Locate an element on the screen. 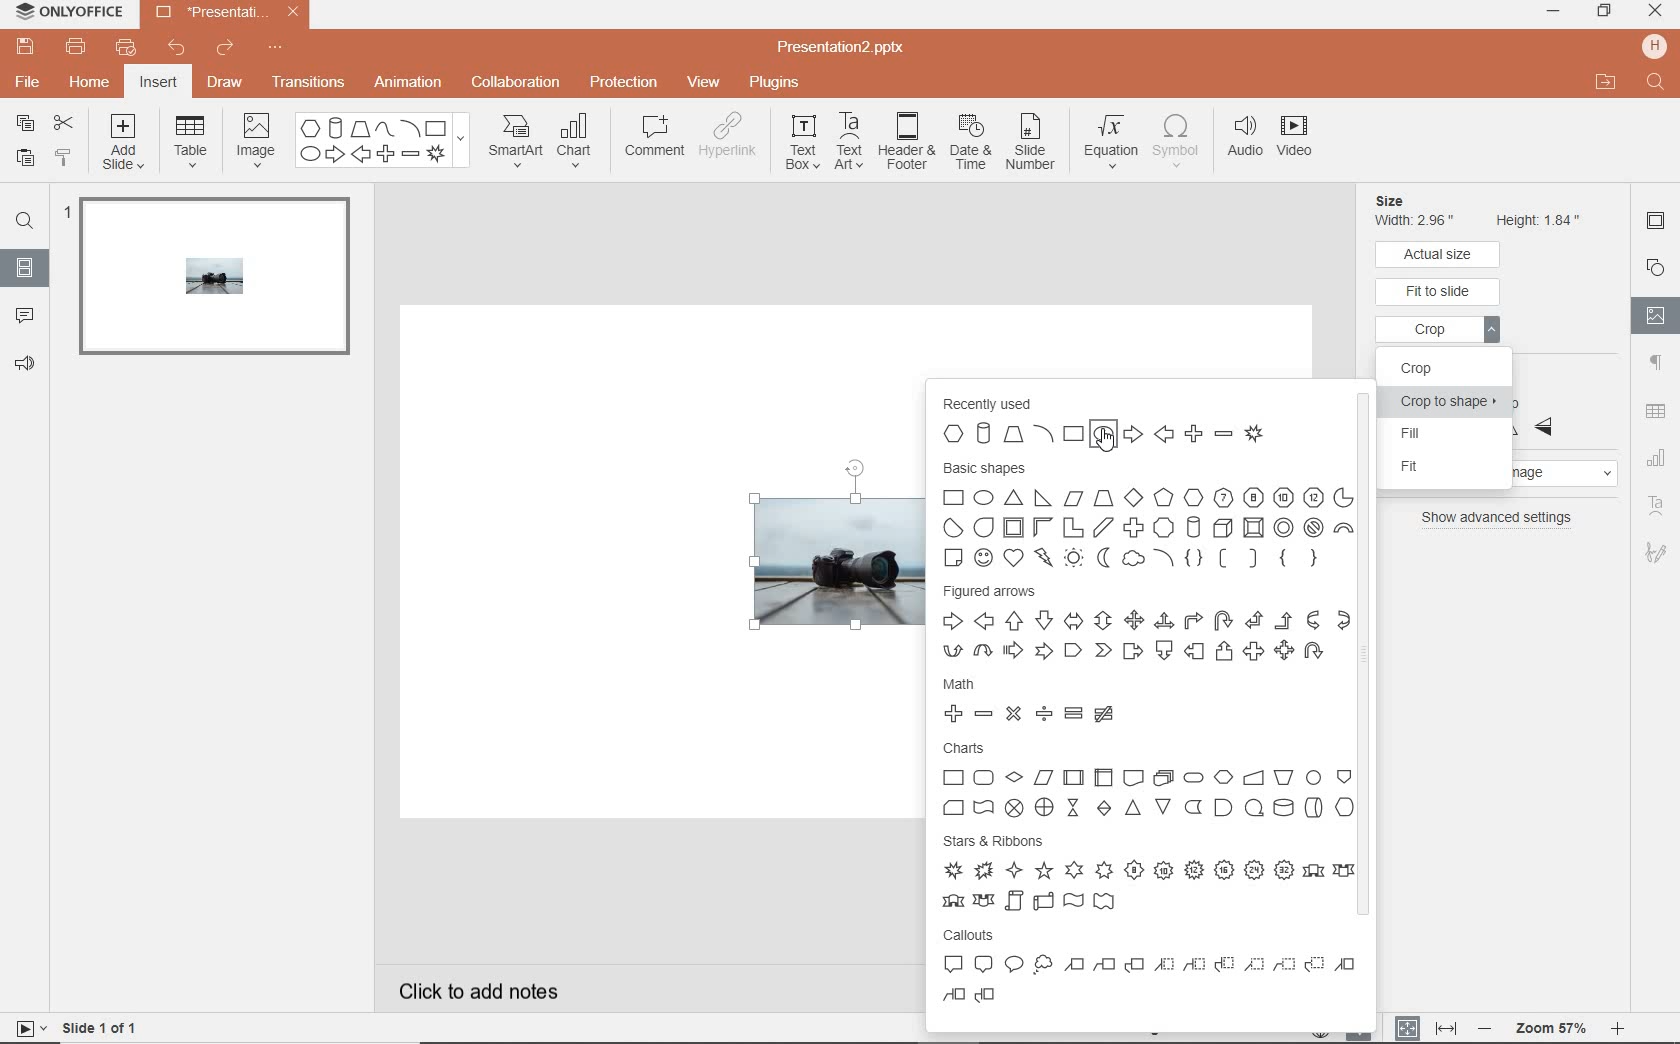  table is located at coordinates (194, 141).